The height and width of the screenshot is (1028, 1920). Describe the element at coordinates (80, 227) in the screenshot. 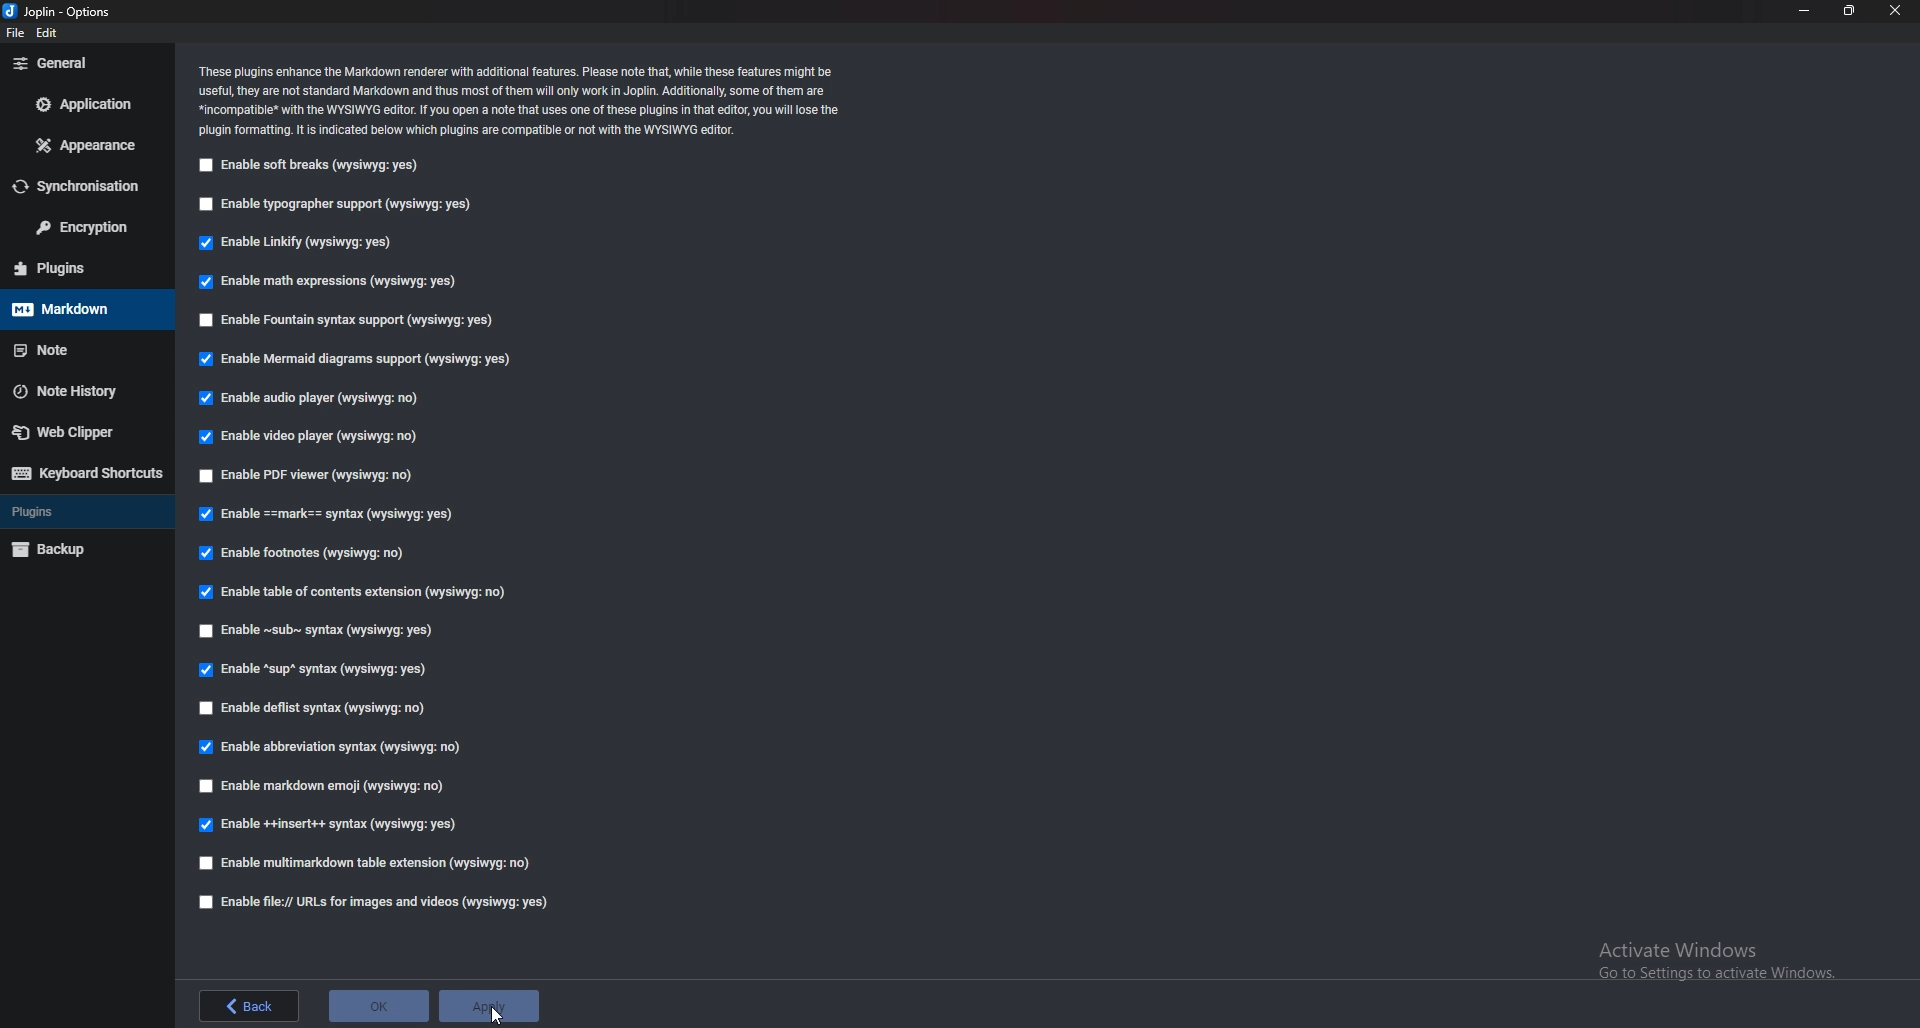

I see `Encryption` at that location.